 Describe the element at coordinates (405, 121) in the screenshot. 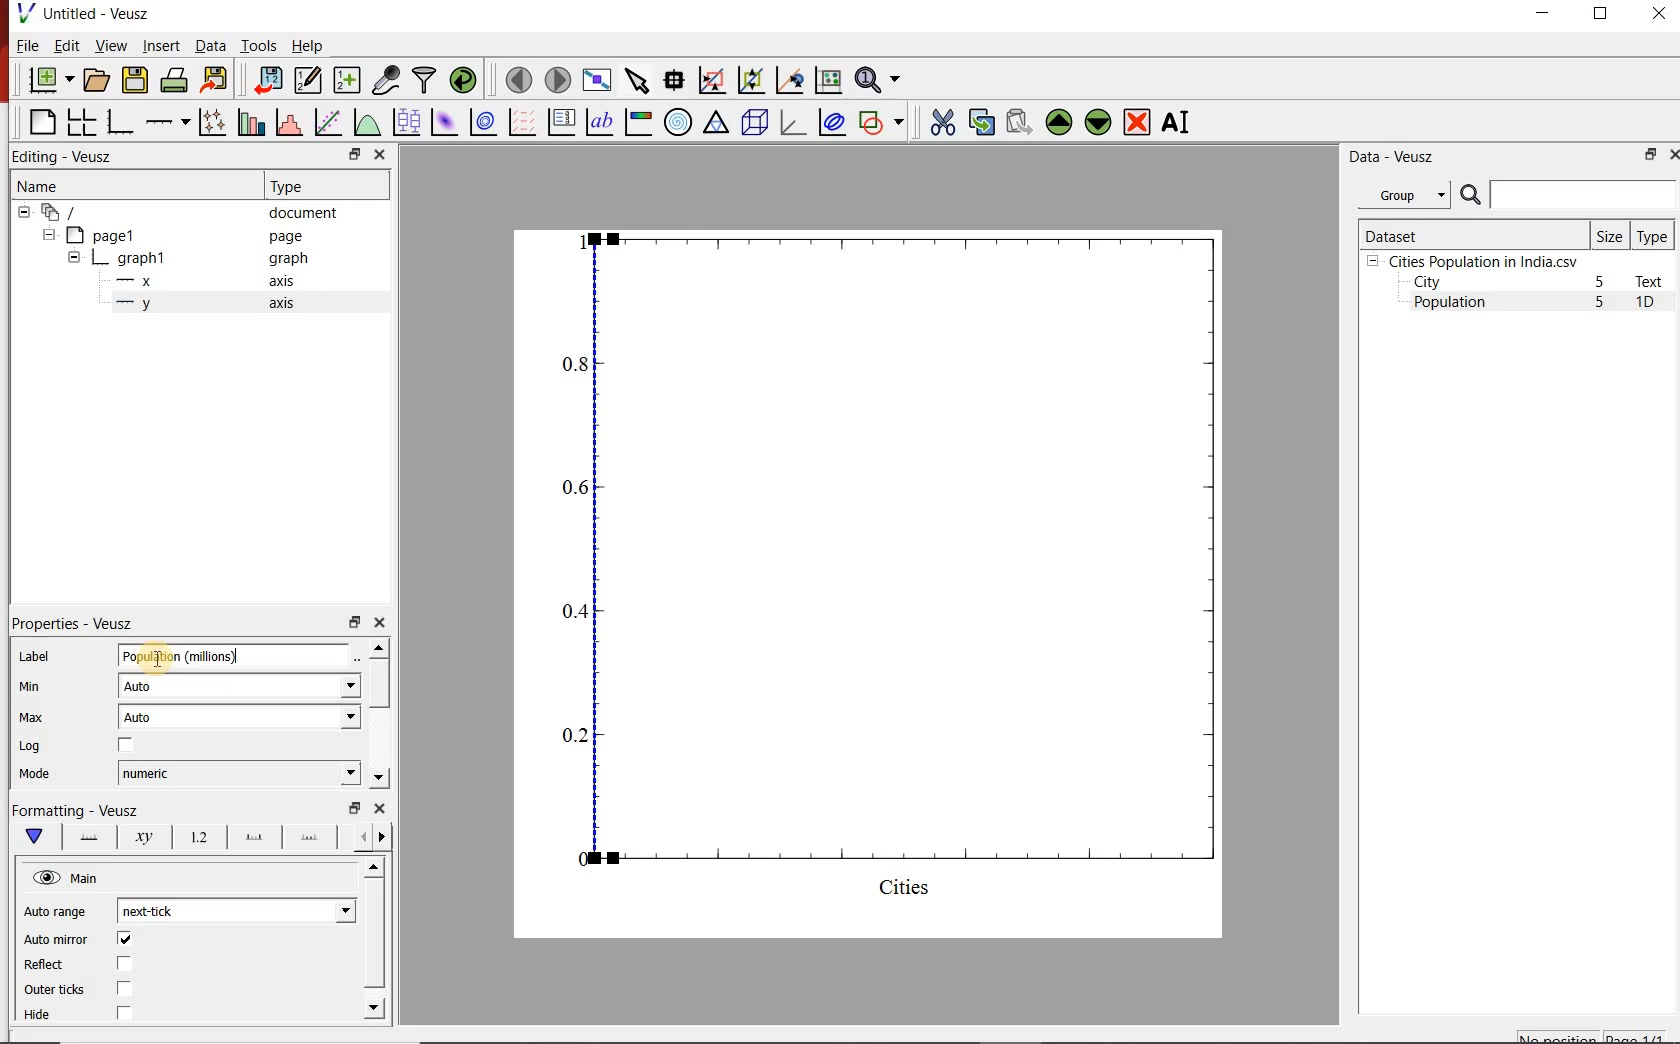

I see `plot box plots` at that location.